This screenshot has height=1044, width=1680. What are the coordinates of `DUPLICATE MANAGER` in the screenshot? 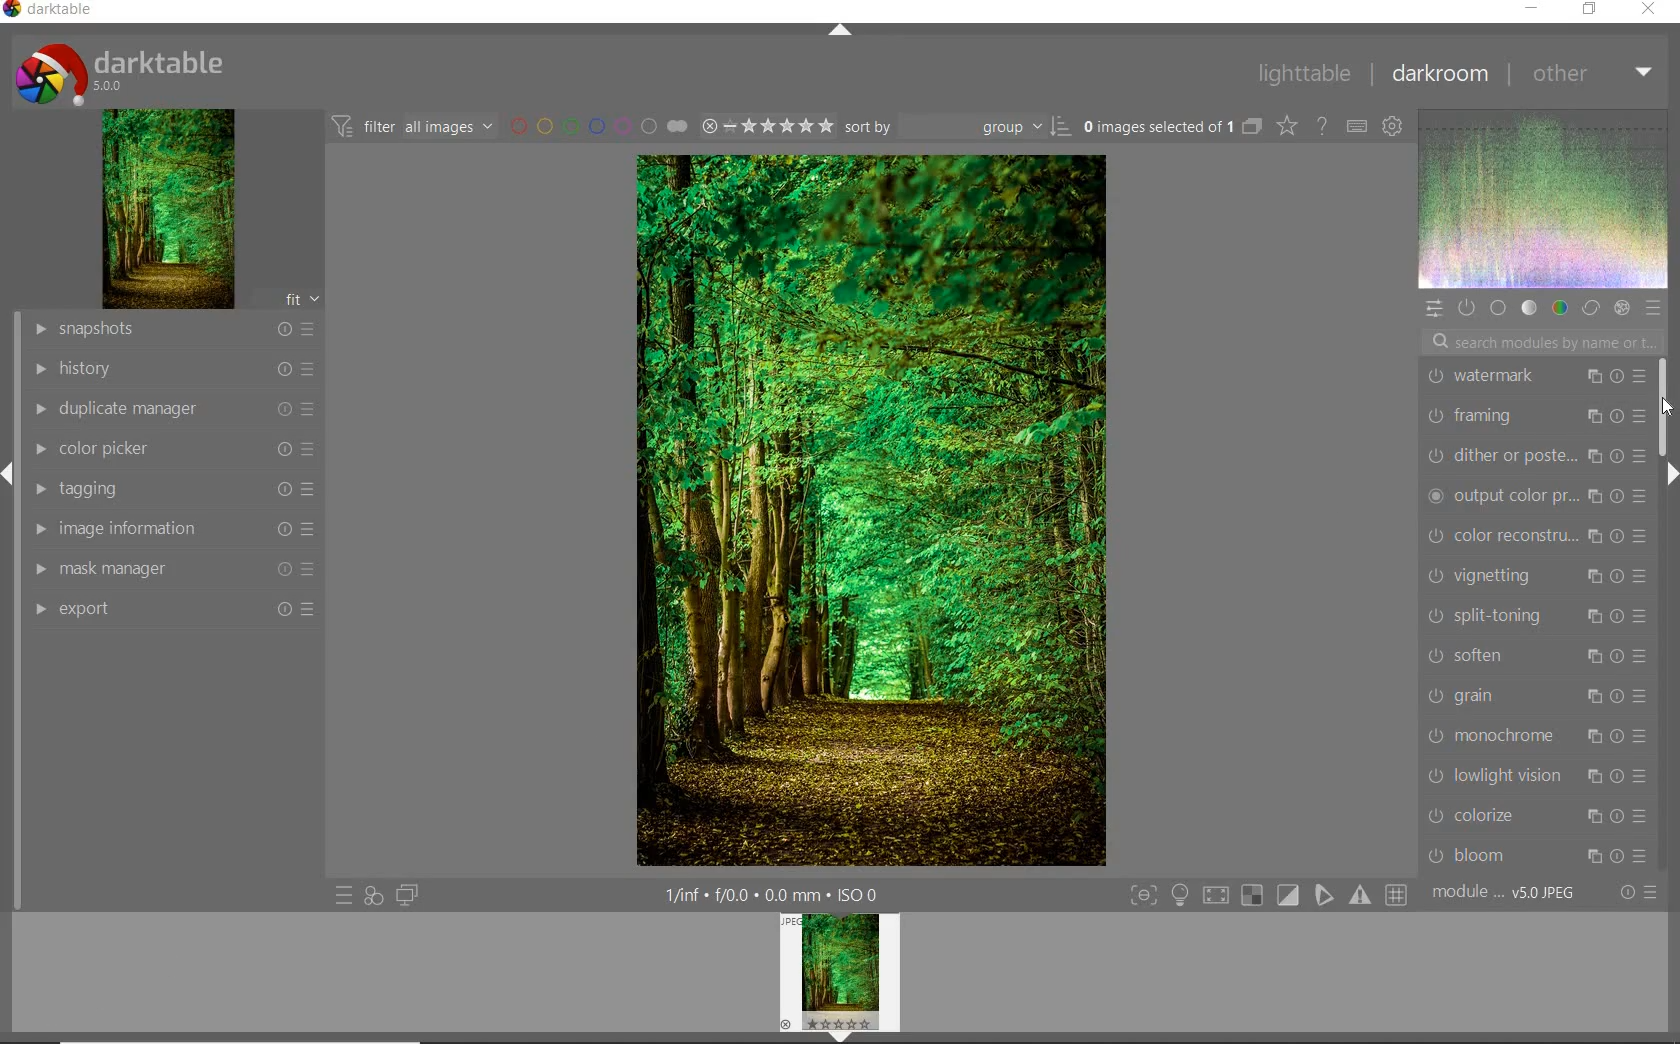 It's located at (172, 407).